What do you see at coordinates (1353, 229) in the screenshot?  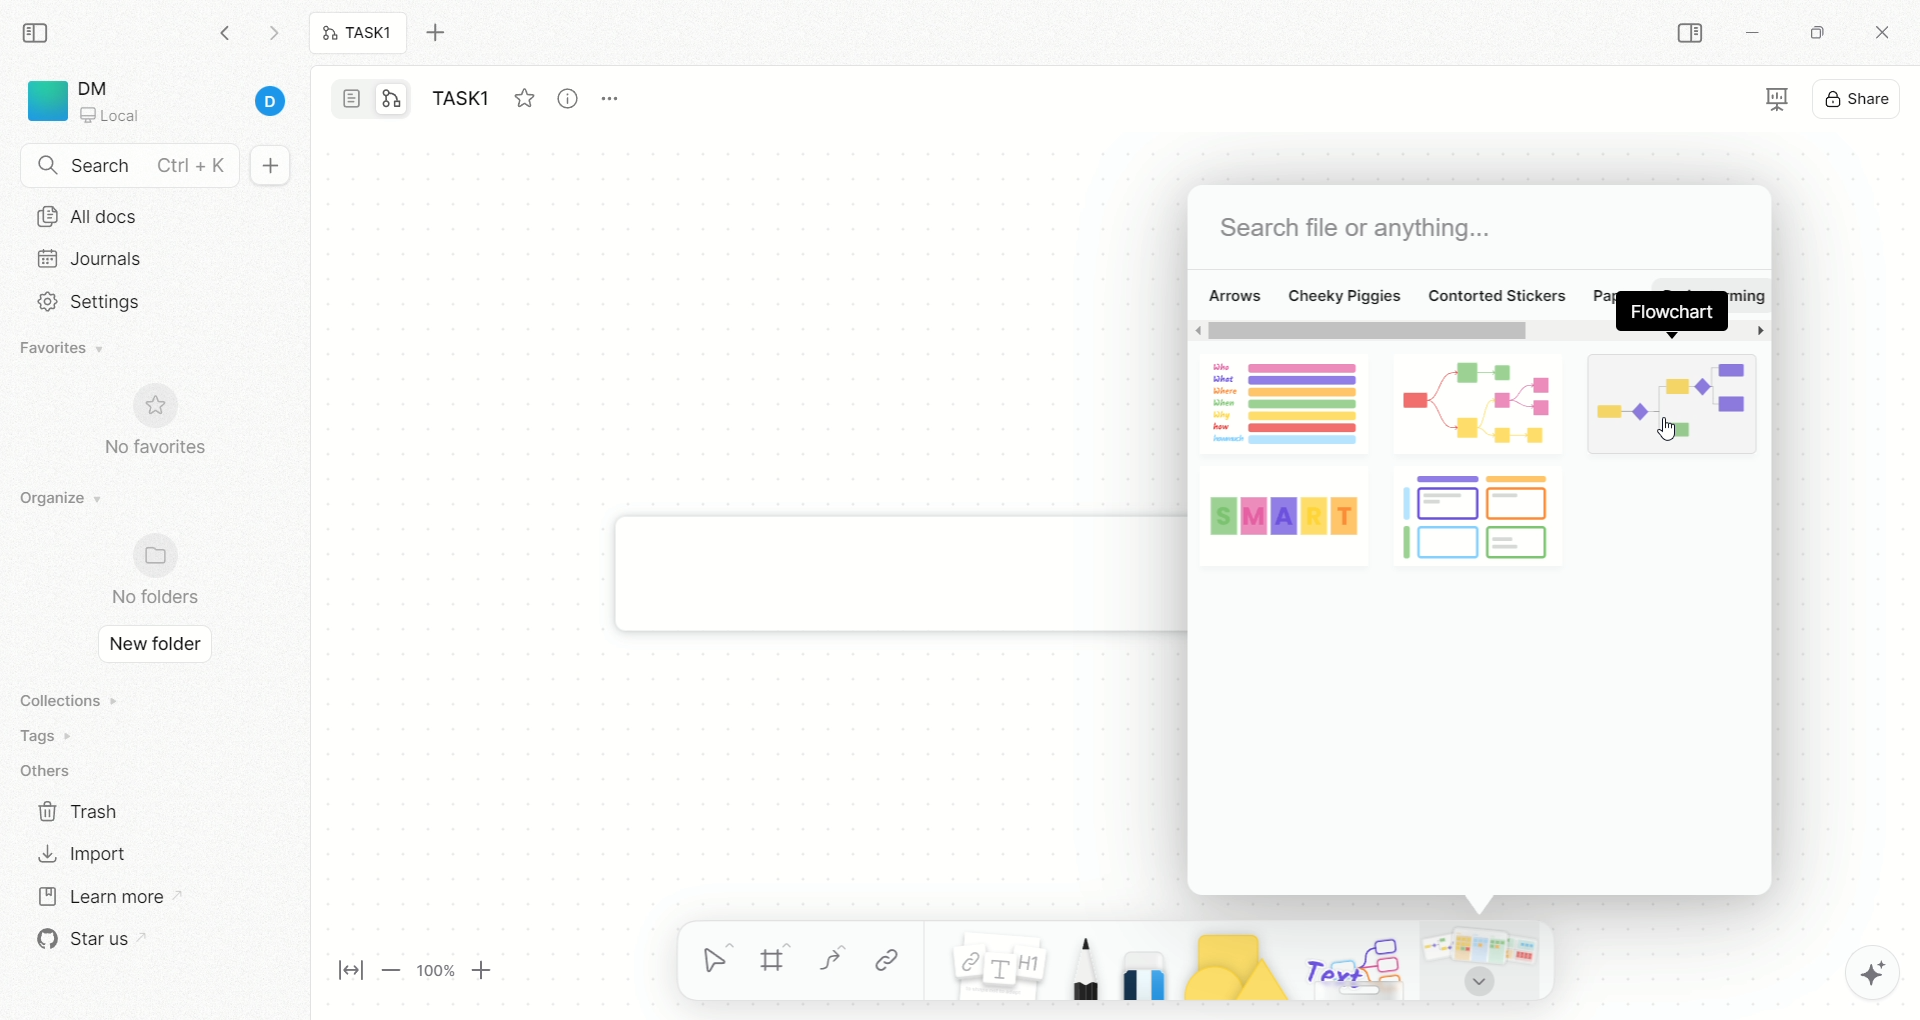 I see `search file or anything` at bounding box center [1353, 229].